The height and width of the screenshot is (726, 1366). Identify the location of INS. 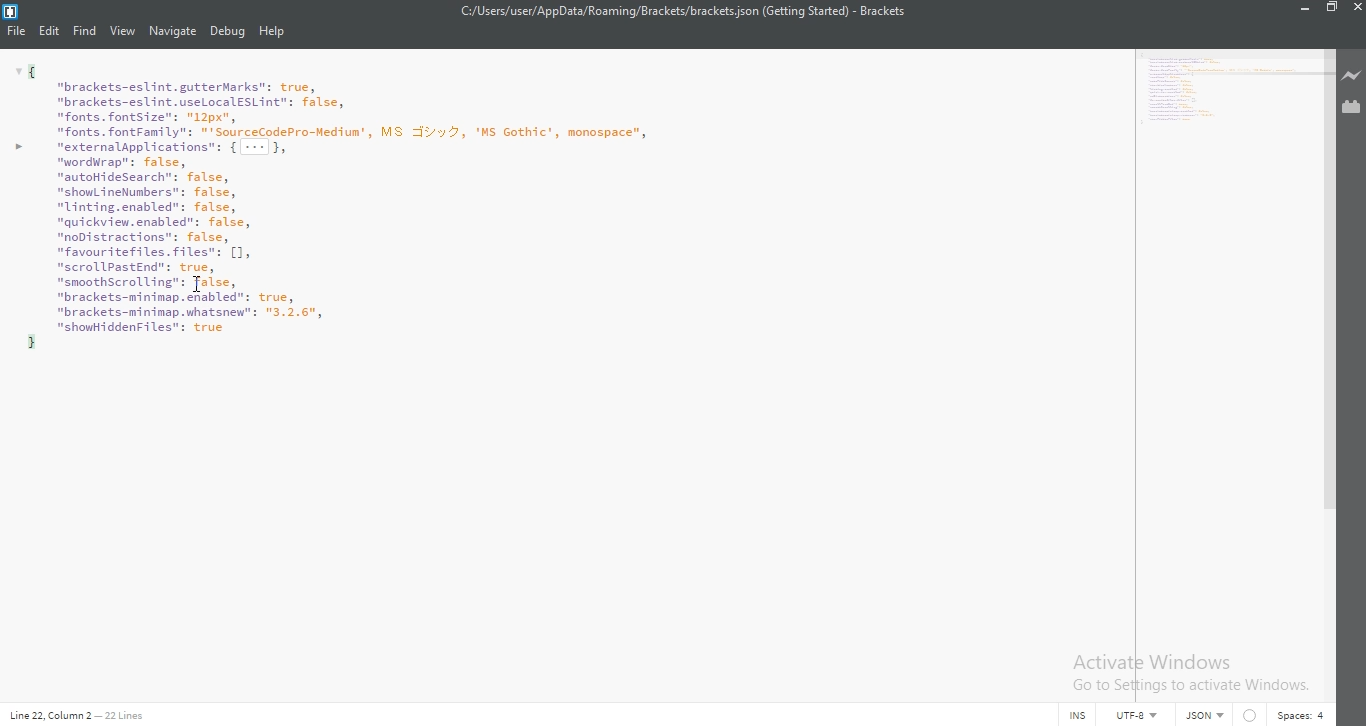
(1080, 716).